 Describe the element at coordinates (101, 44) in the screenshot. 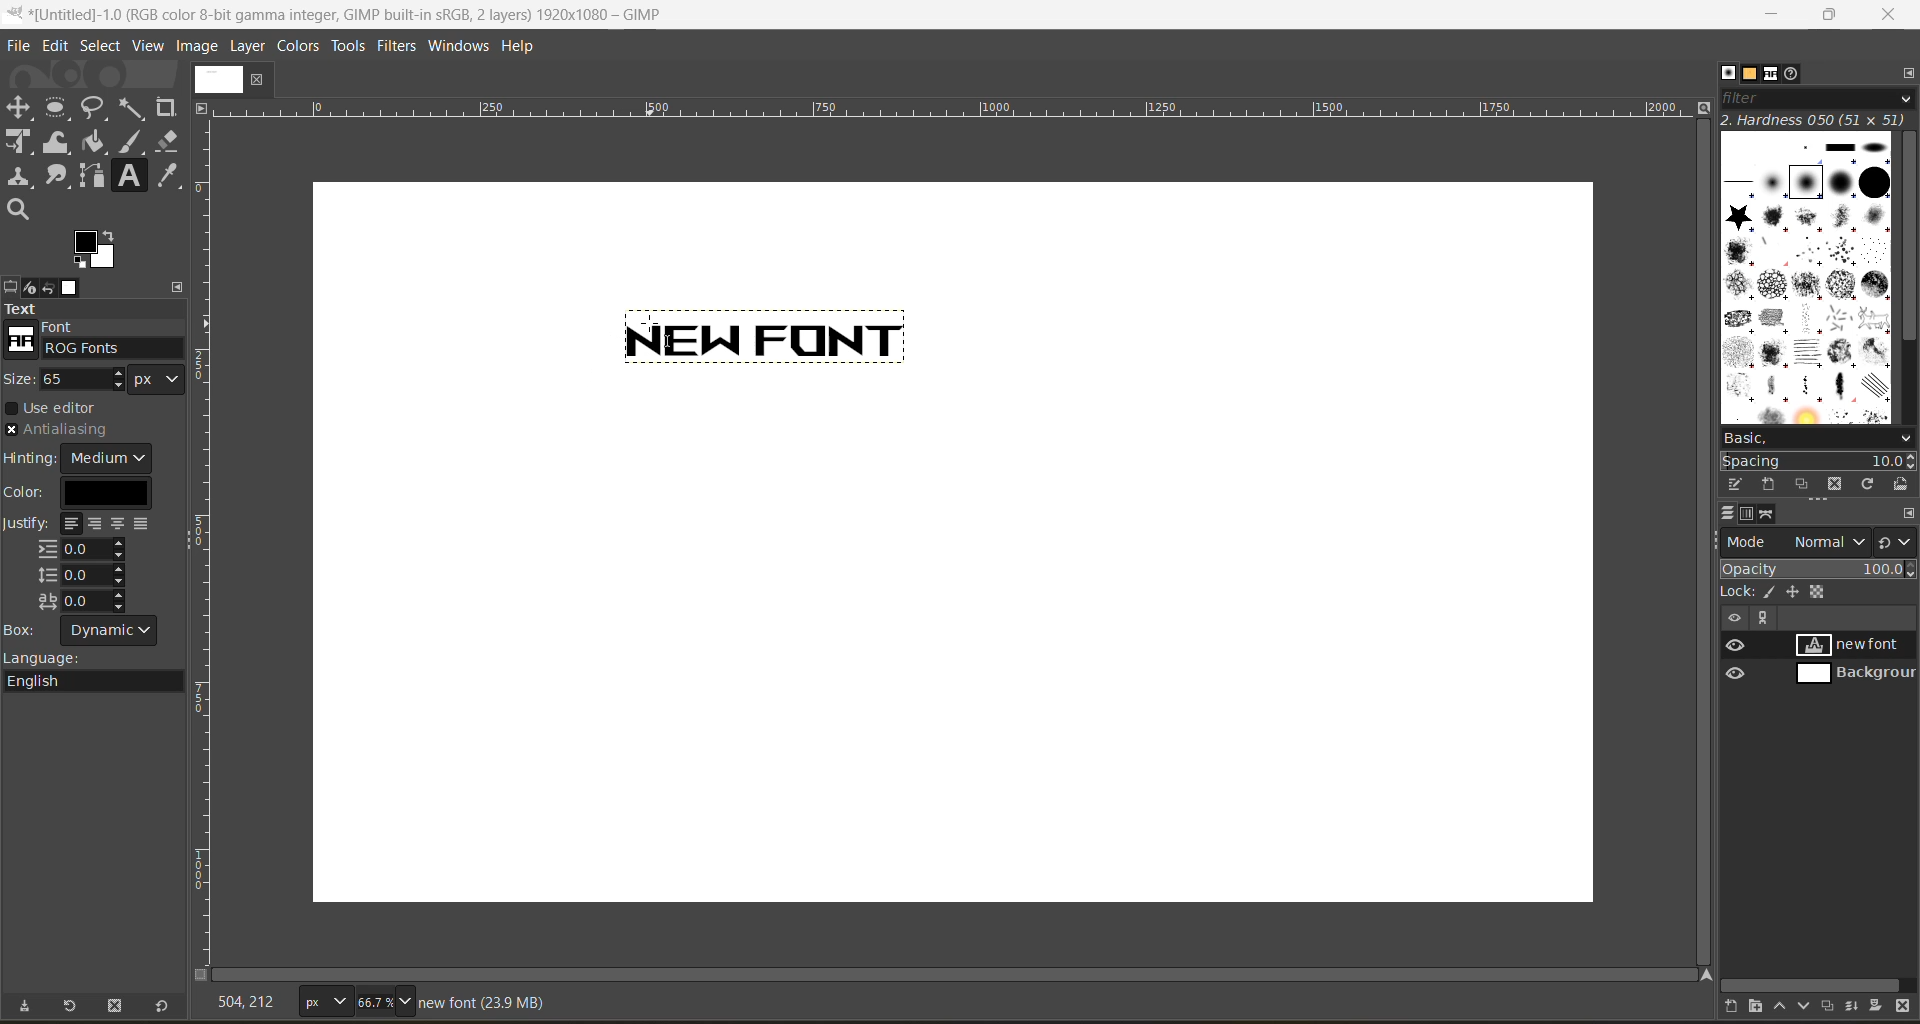

I see `select` at that location.